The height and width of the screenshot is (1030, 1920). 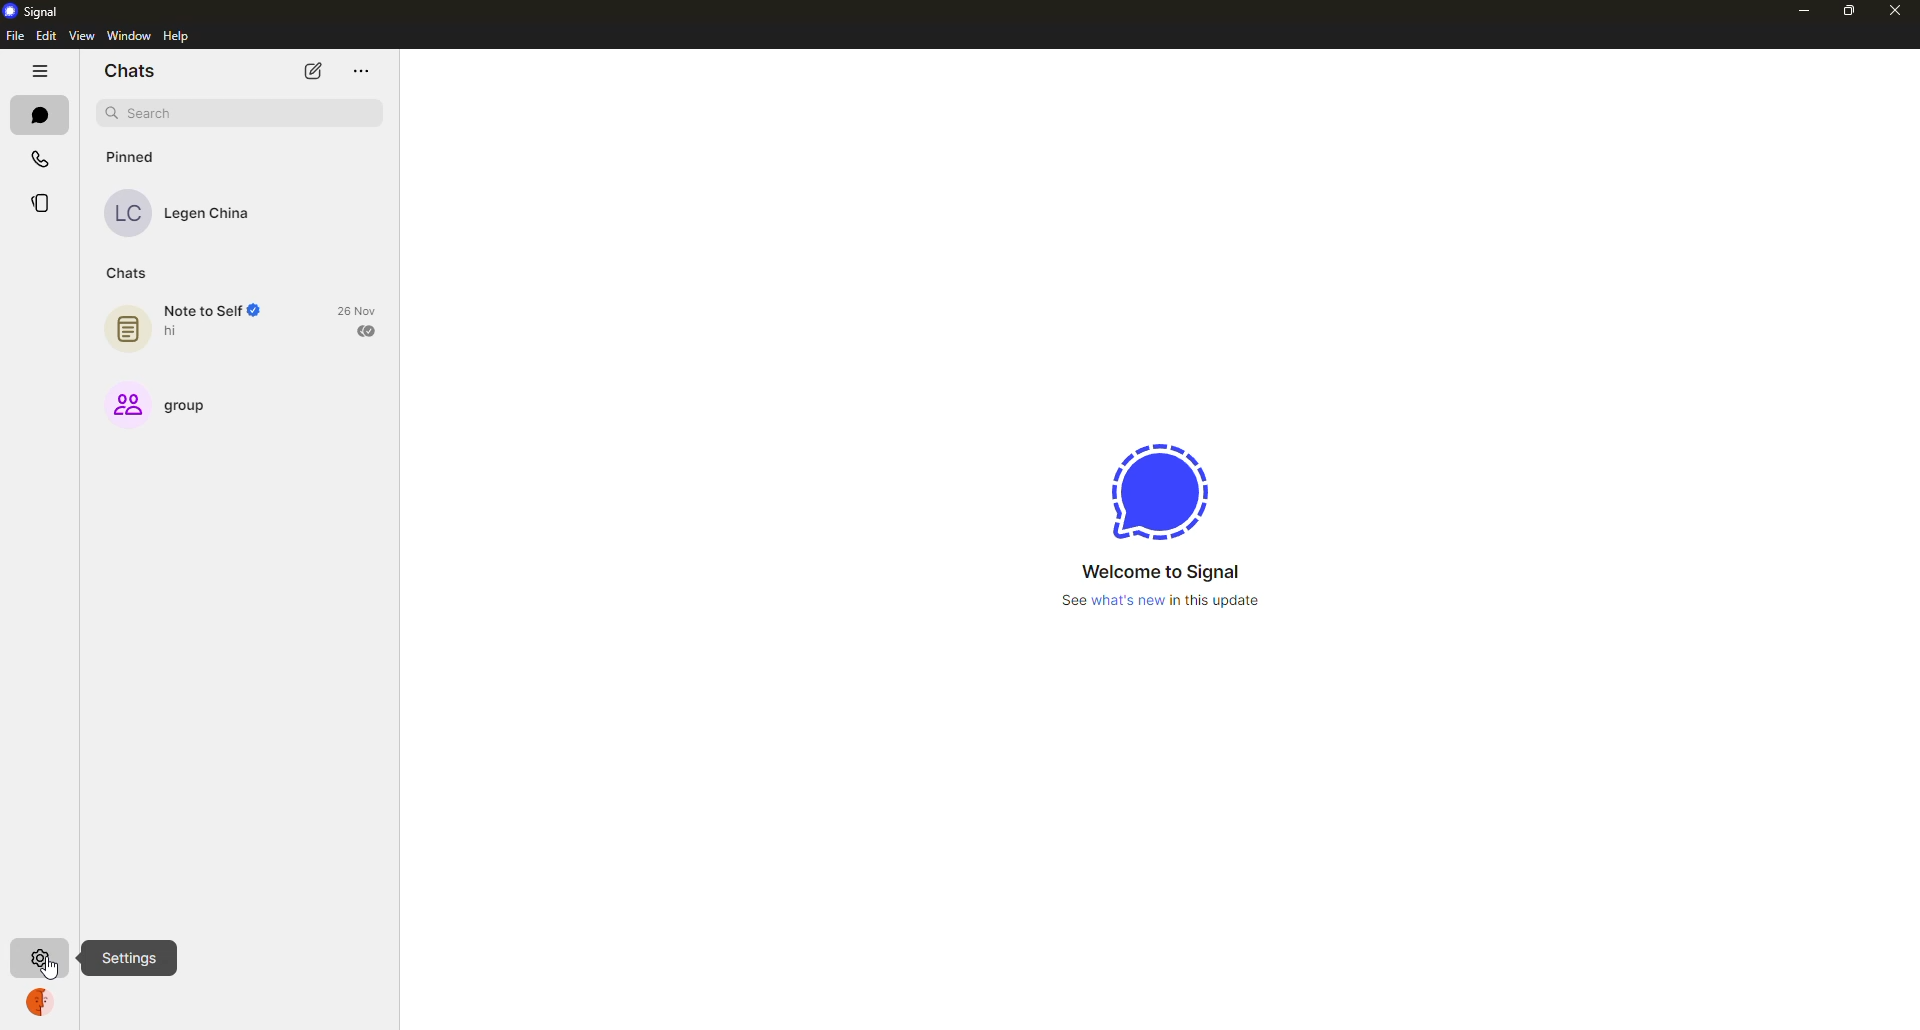 I want to click on See what's new in this update, so click(x=1157, y=603).